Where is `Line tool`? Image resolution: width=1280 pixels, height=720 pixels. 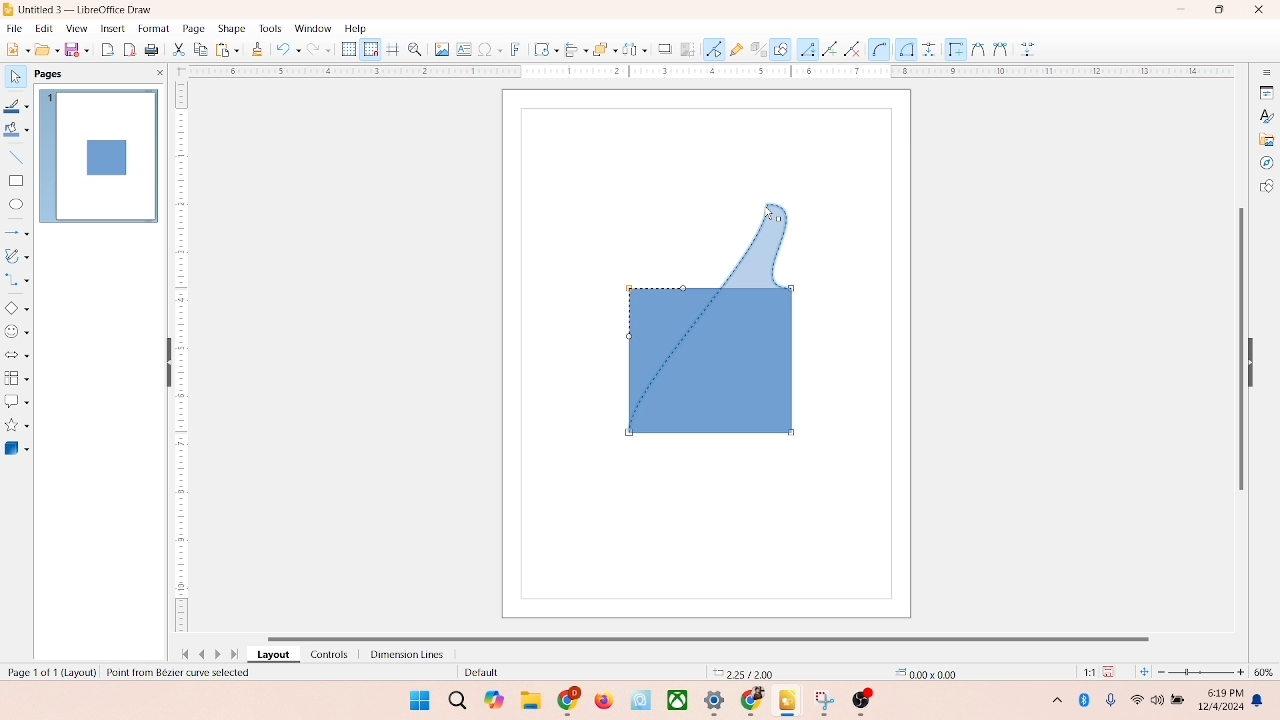 Line tool is located at coordinates (807, 48).